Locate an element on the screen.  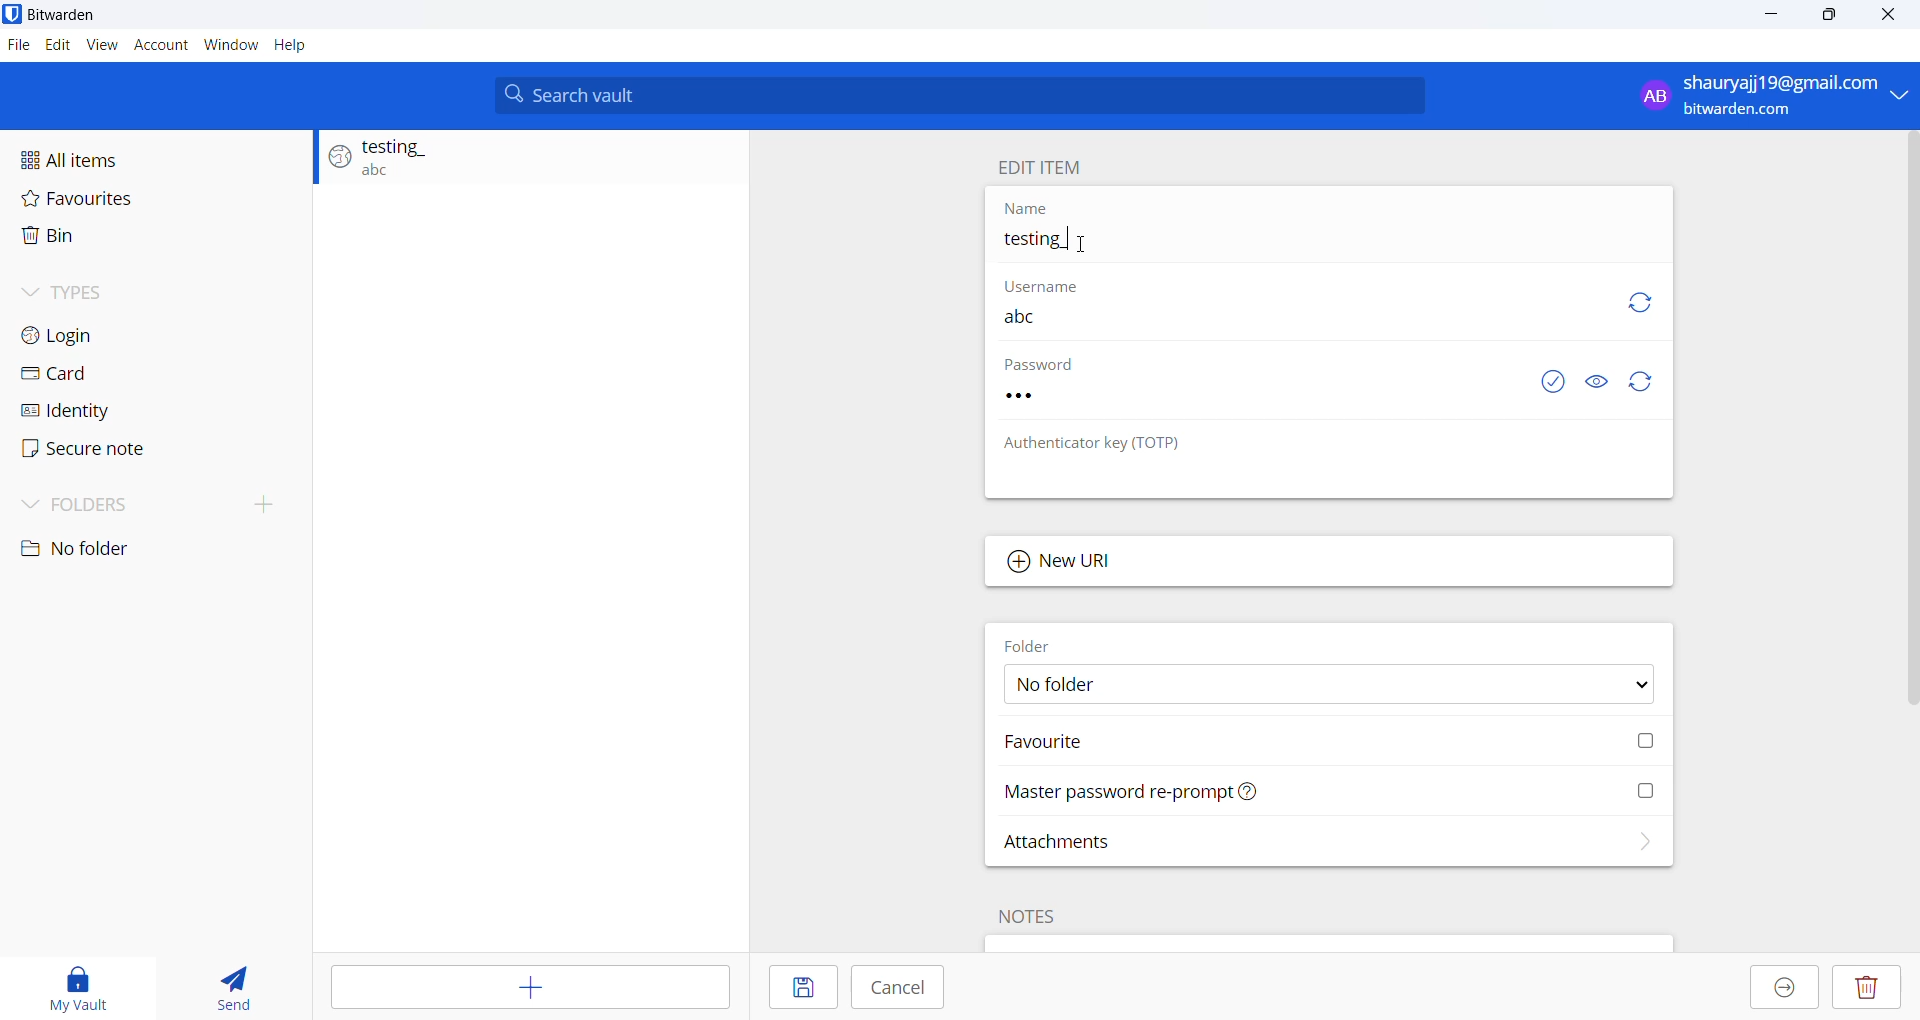
User name heading is located at coordinates (1034, 288).